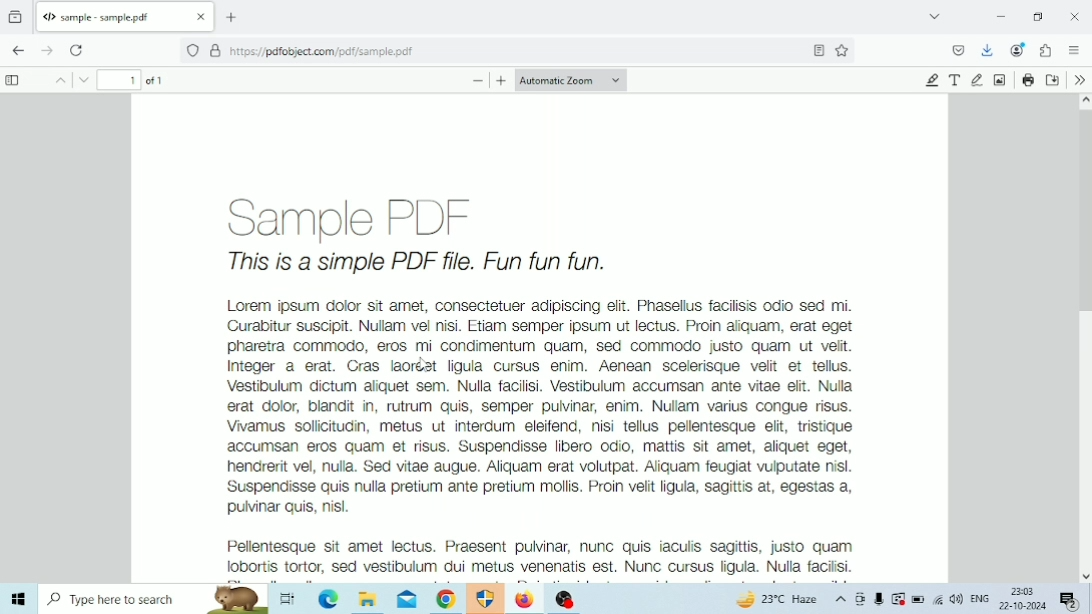  What do you see at coordinates (1085, 103) in the screenshot?
I see `Scroll up` at bounding box center [1085, 103].